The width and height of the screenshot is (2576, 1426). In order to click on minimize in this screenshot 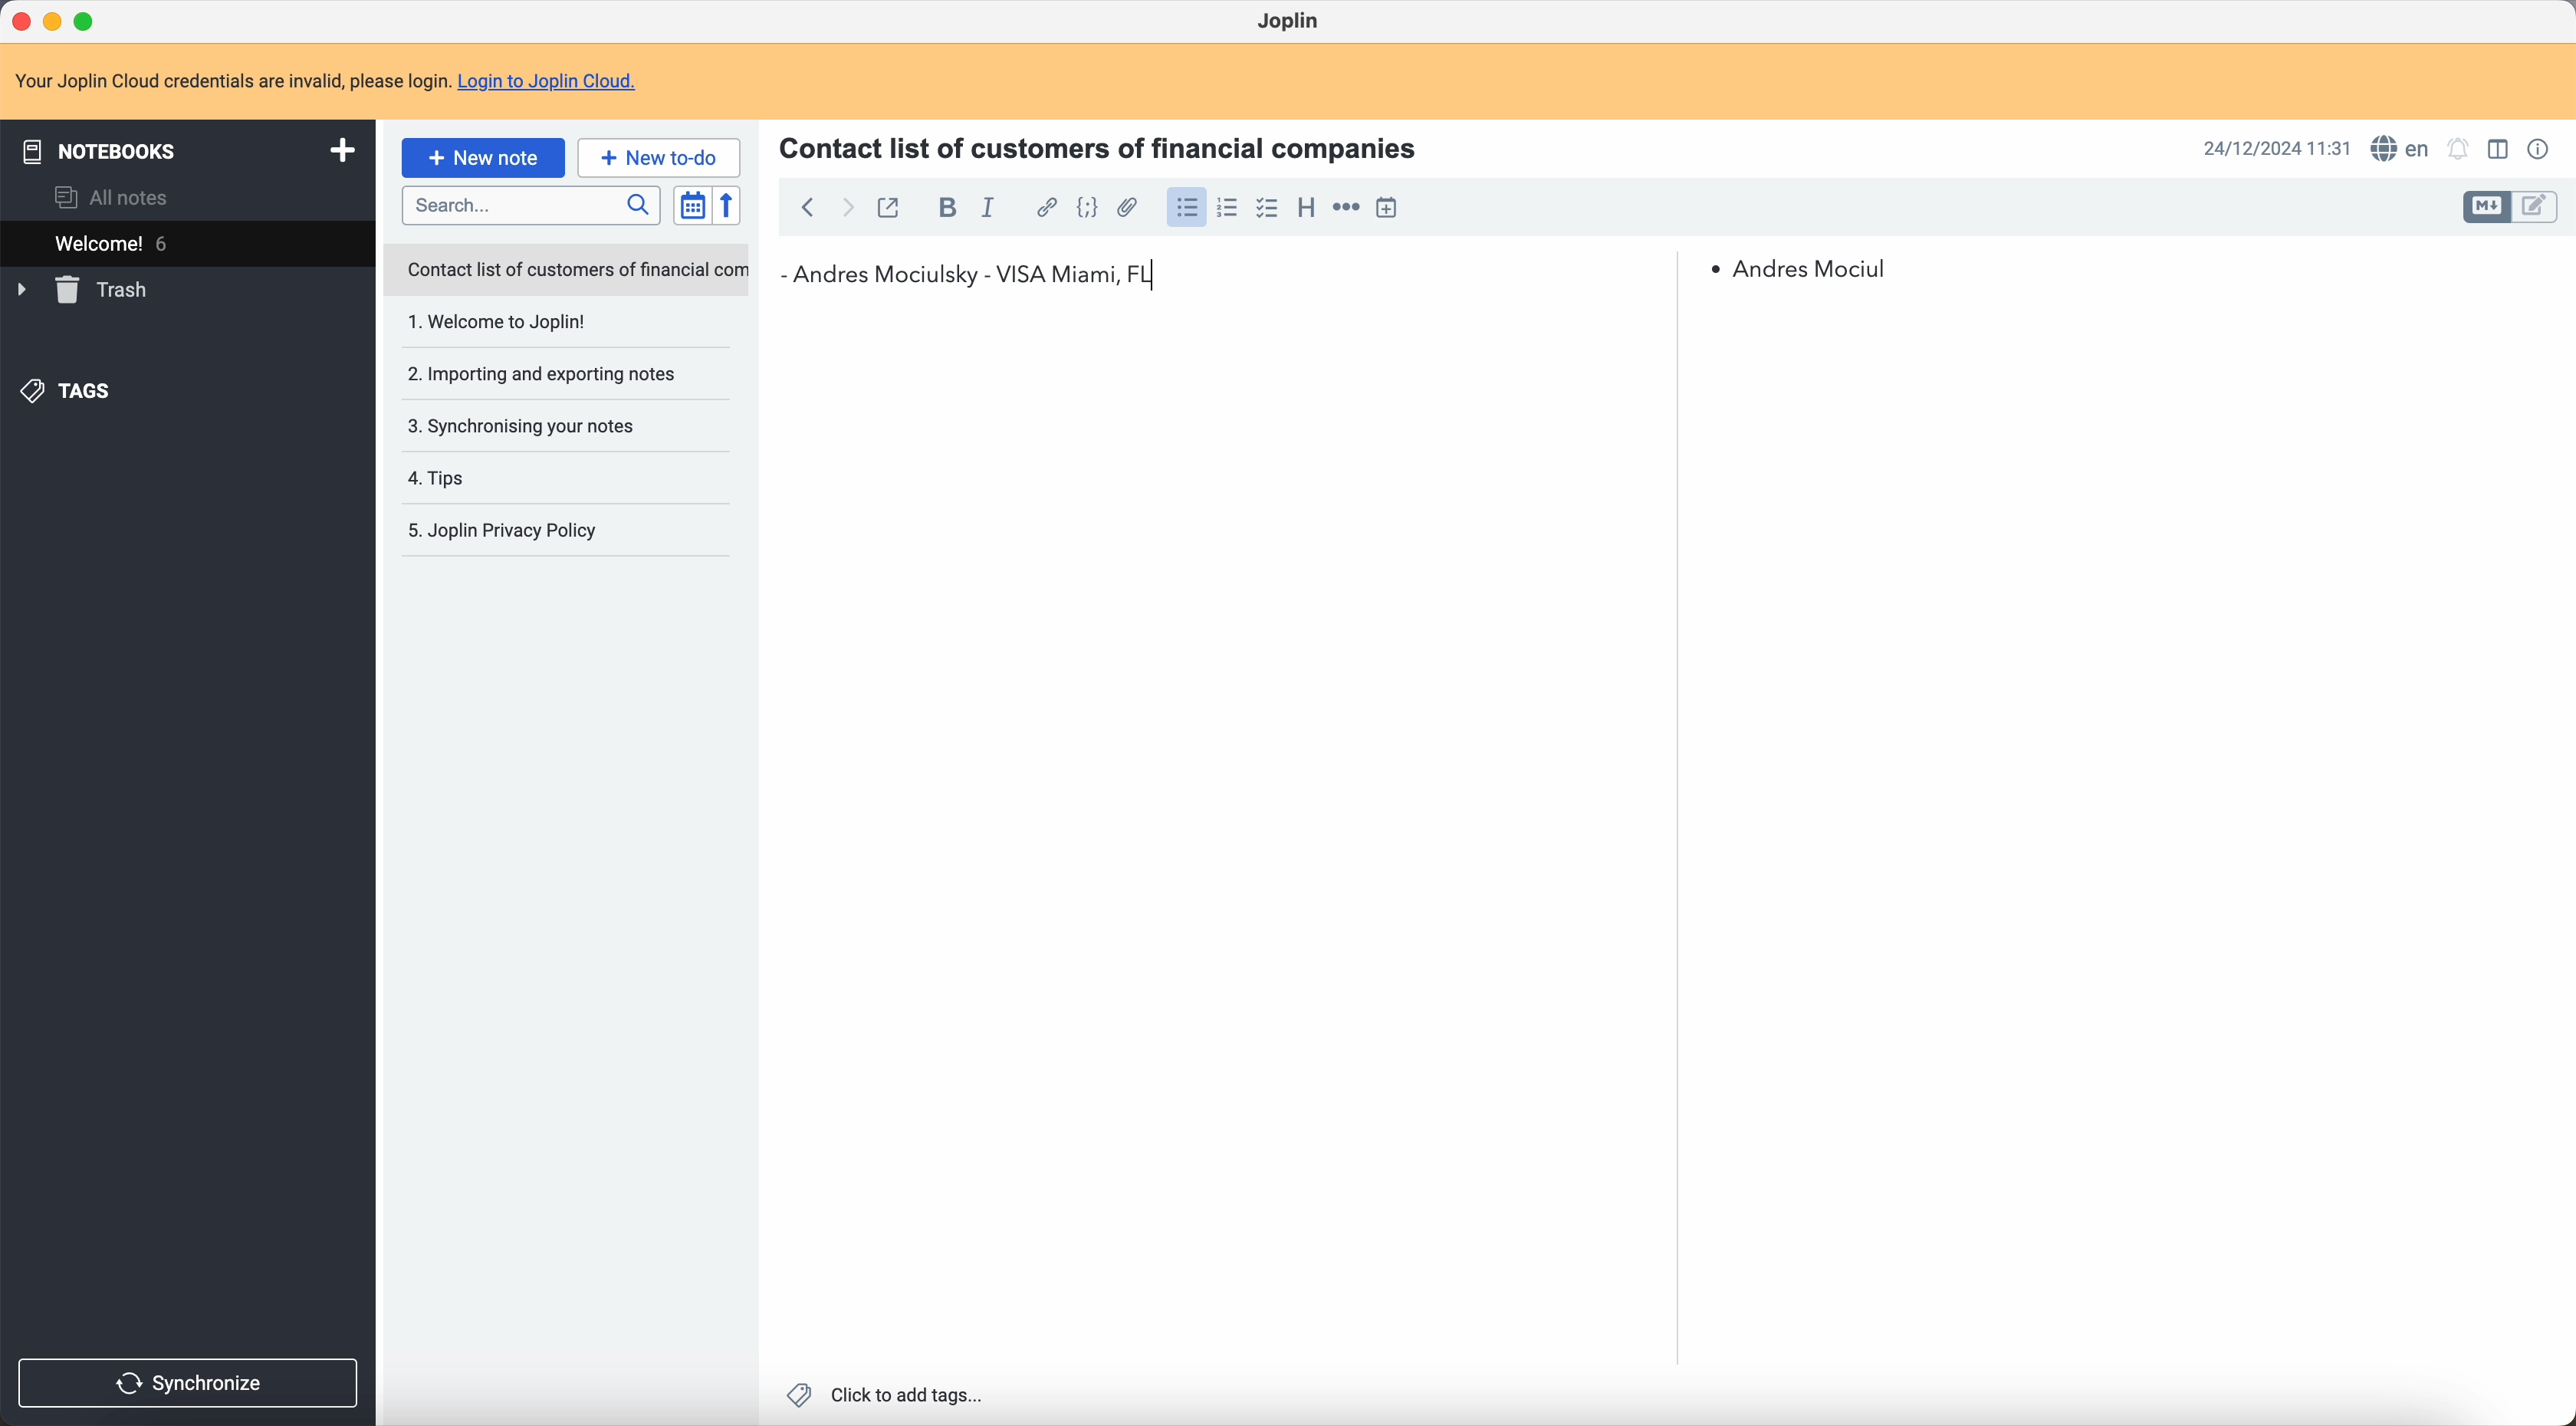, I will do `click(53, 20)`.